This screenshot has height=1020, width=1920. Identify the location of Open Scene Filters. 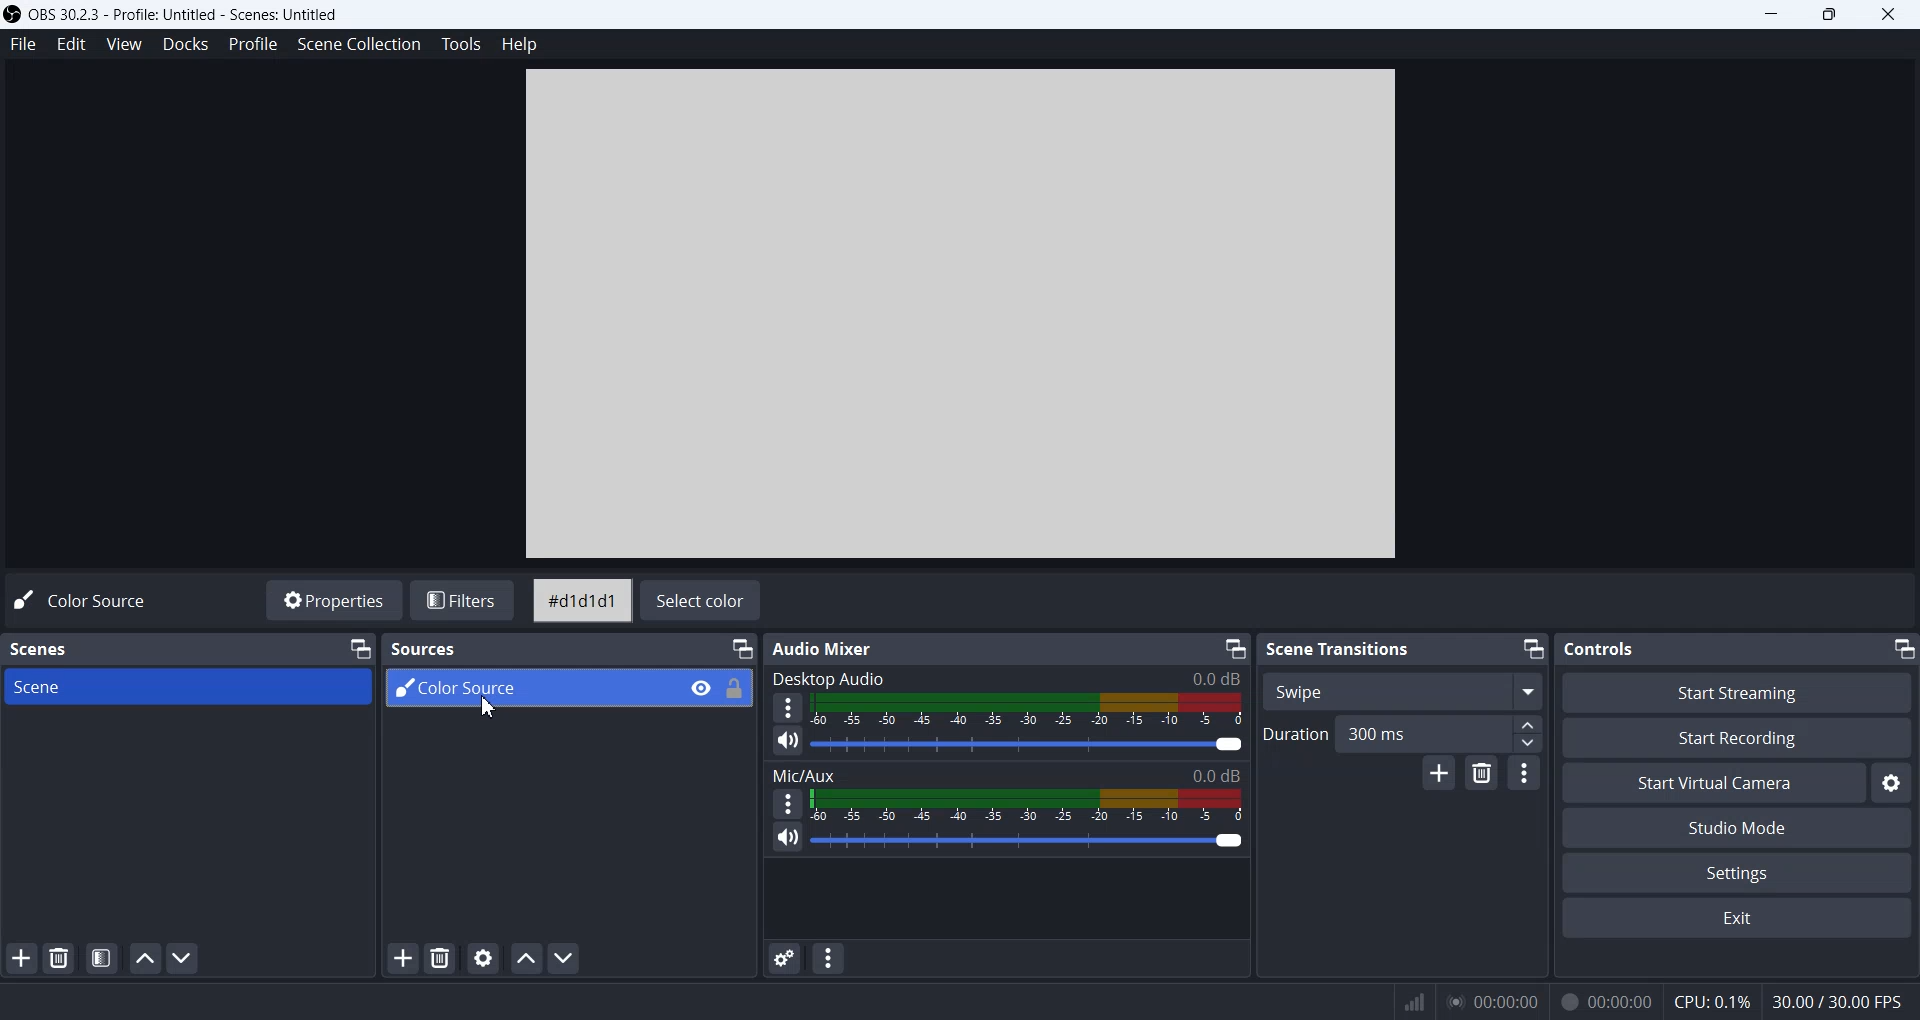
(100, 958).